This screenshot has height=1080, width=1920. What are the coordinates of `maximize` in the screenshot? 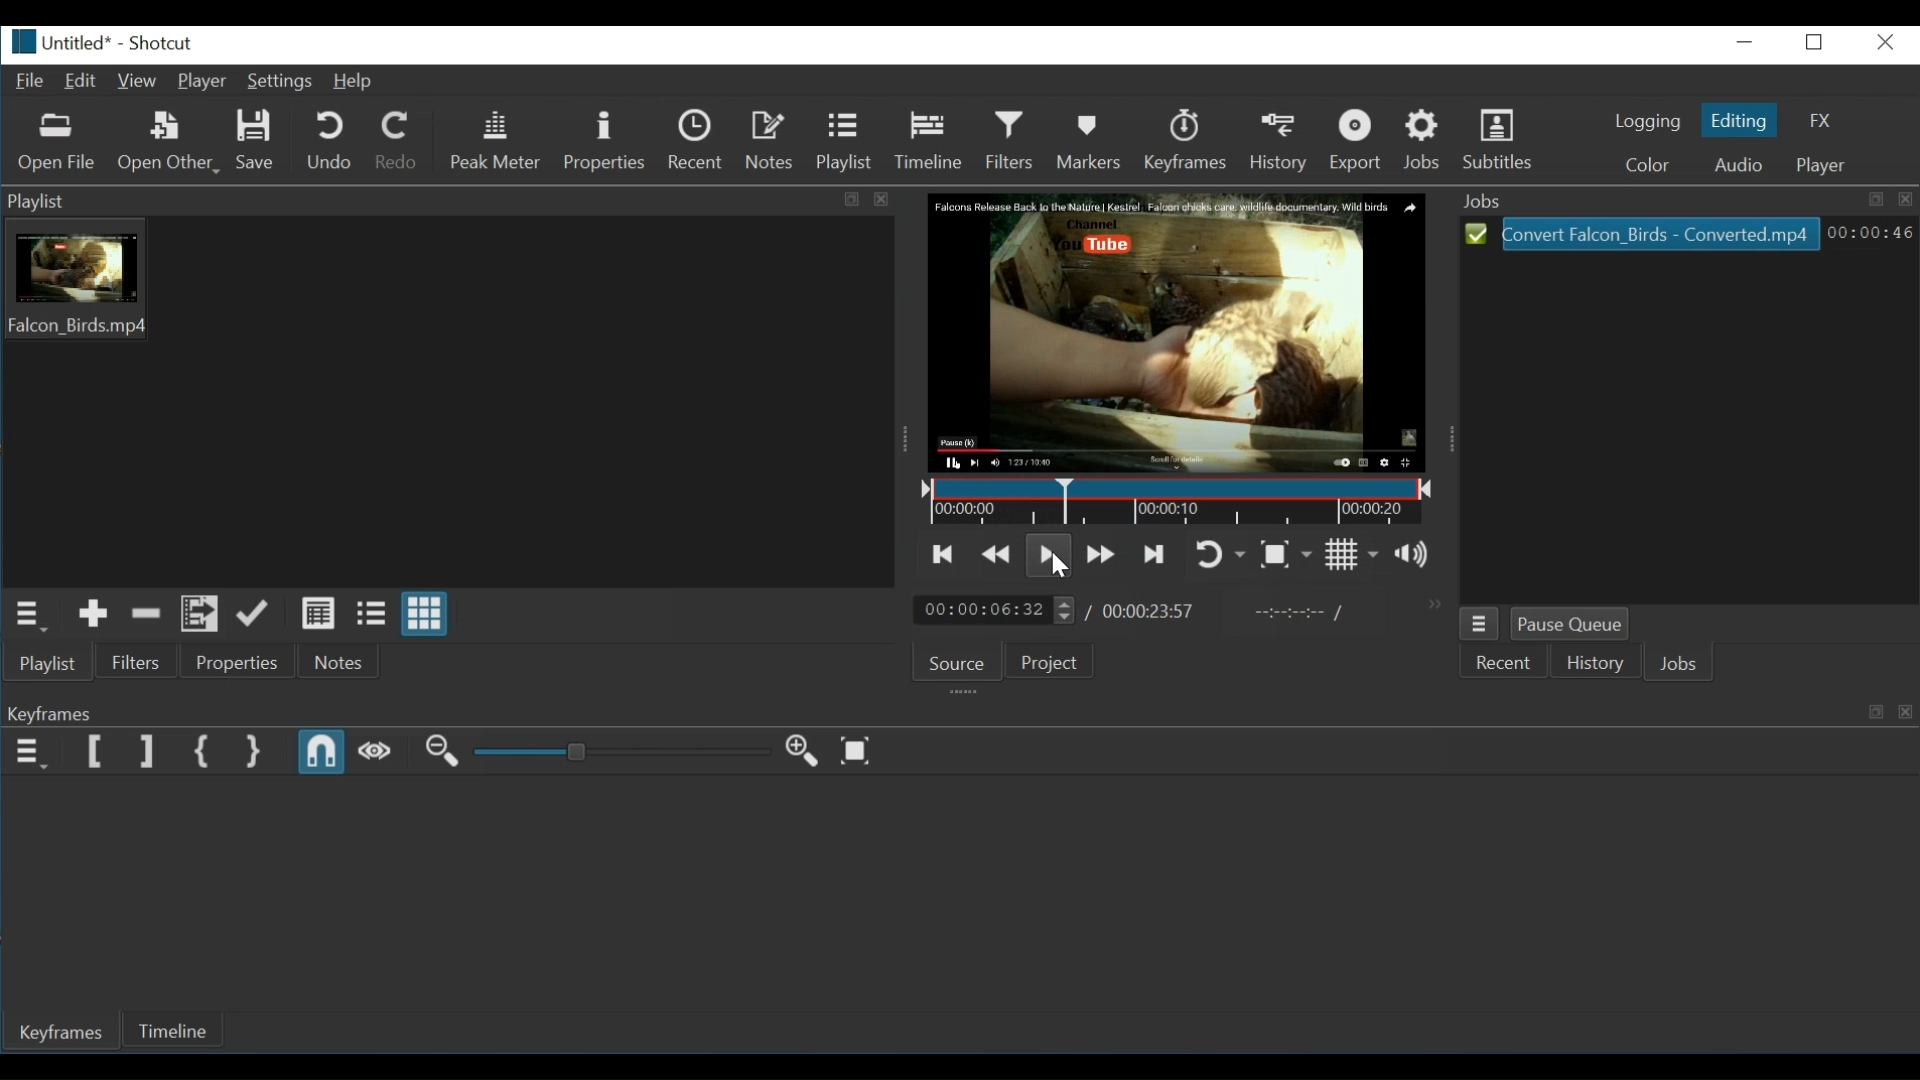 It's located at (1811, 44).